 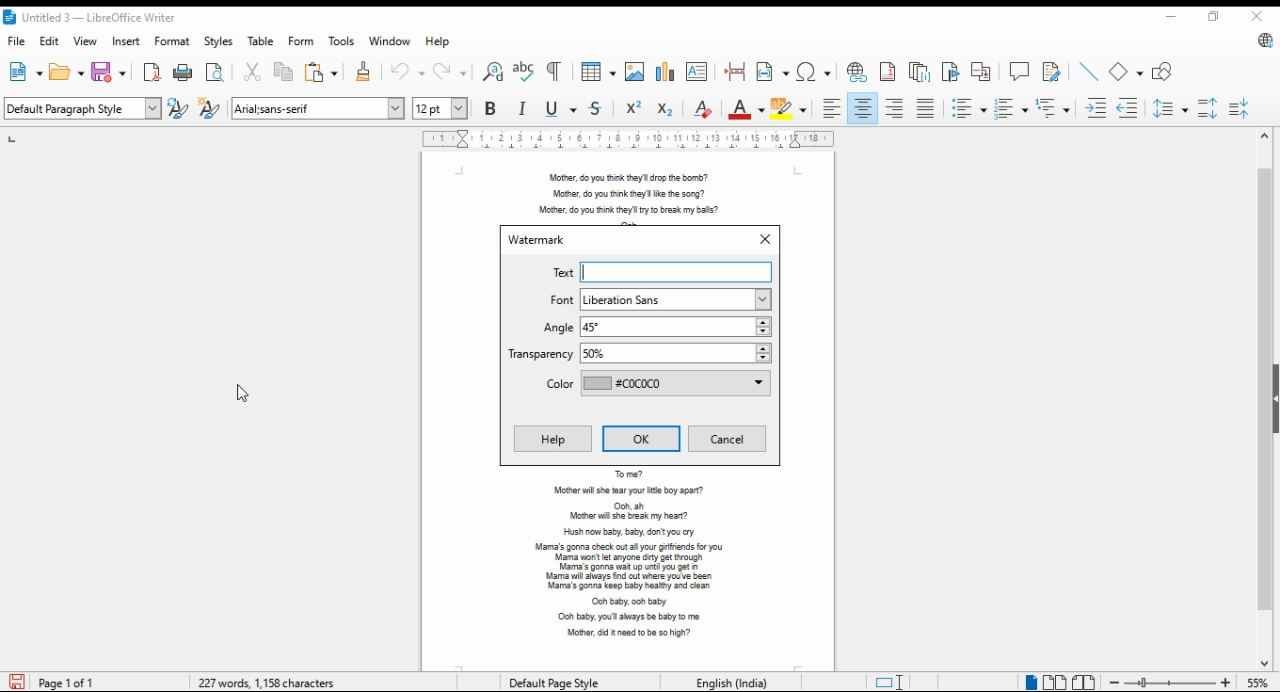 What do you see at coordinates (210, 108) in the screenshot?
I see `new style from selection` at bounding box center [210, 108].